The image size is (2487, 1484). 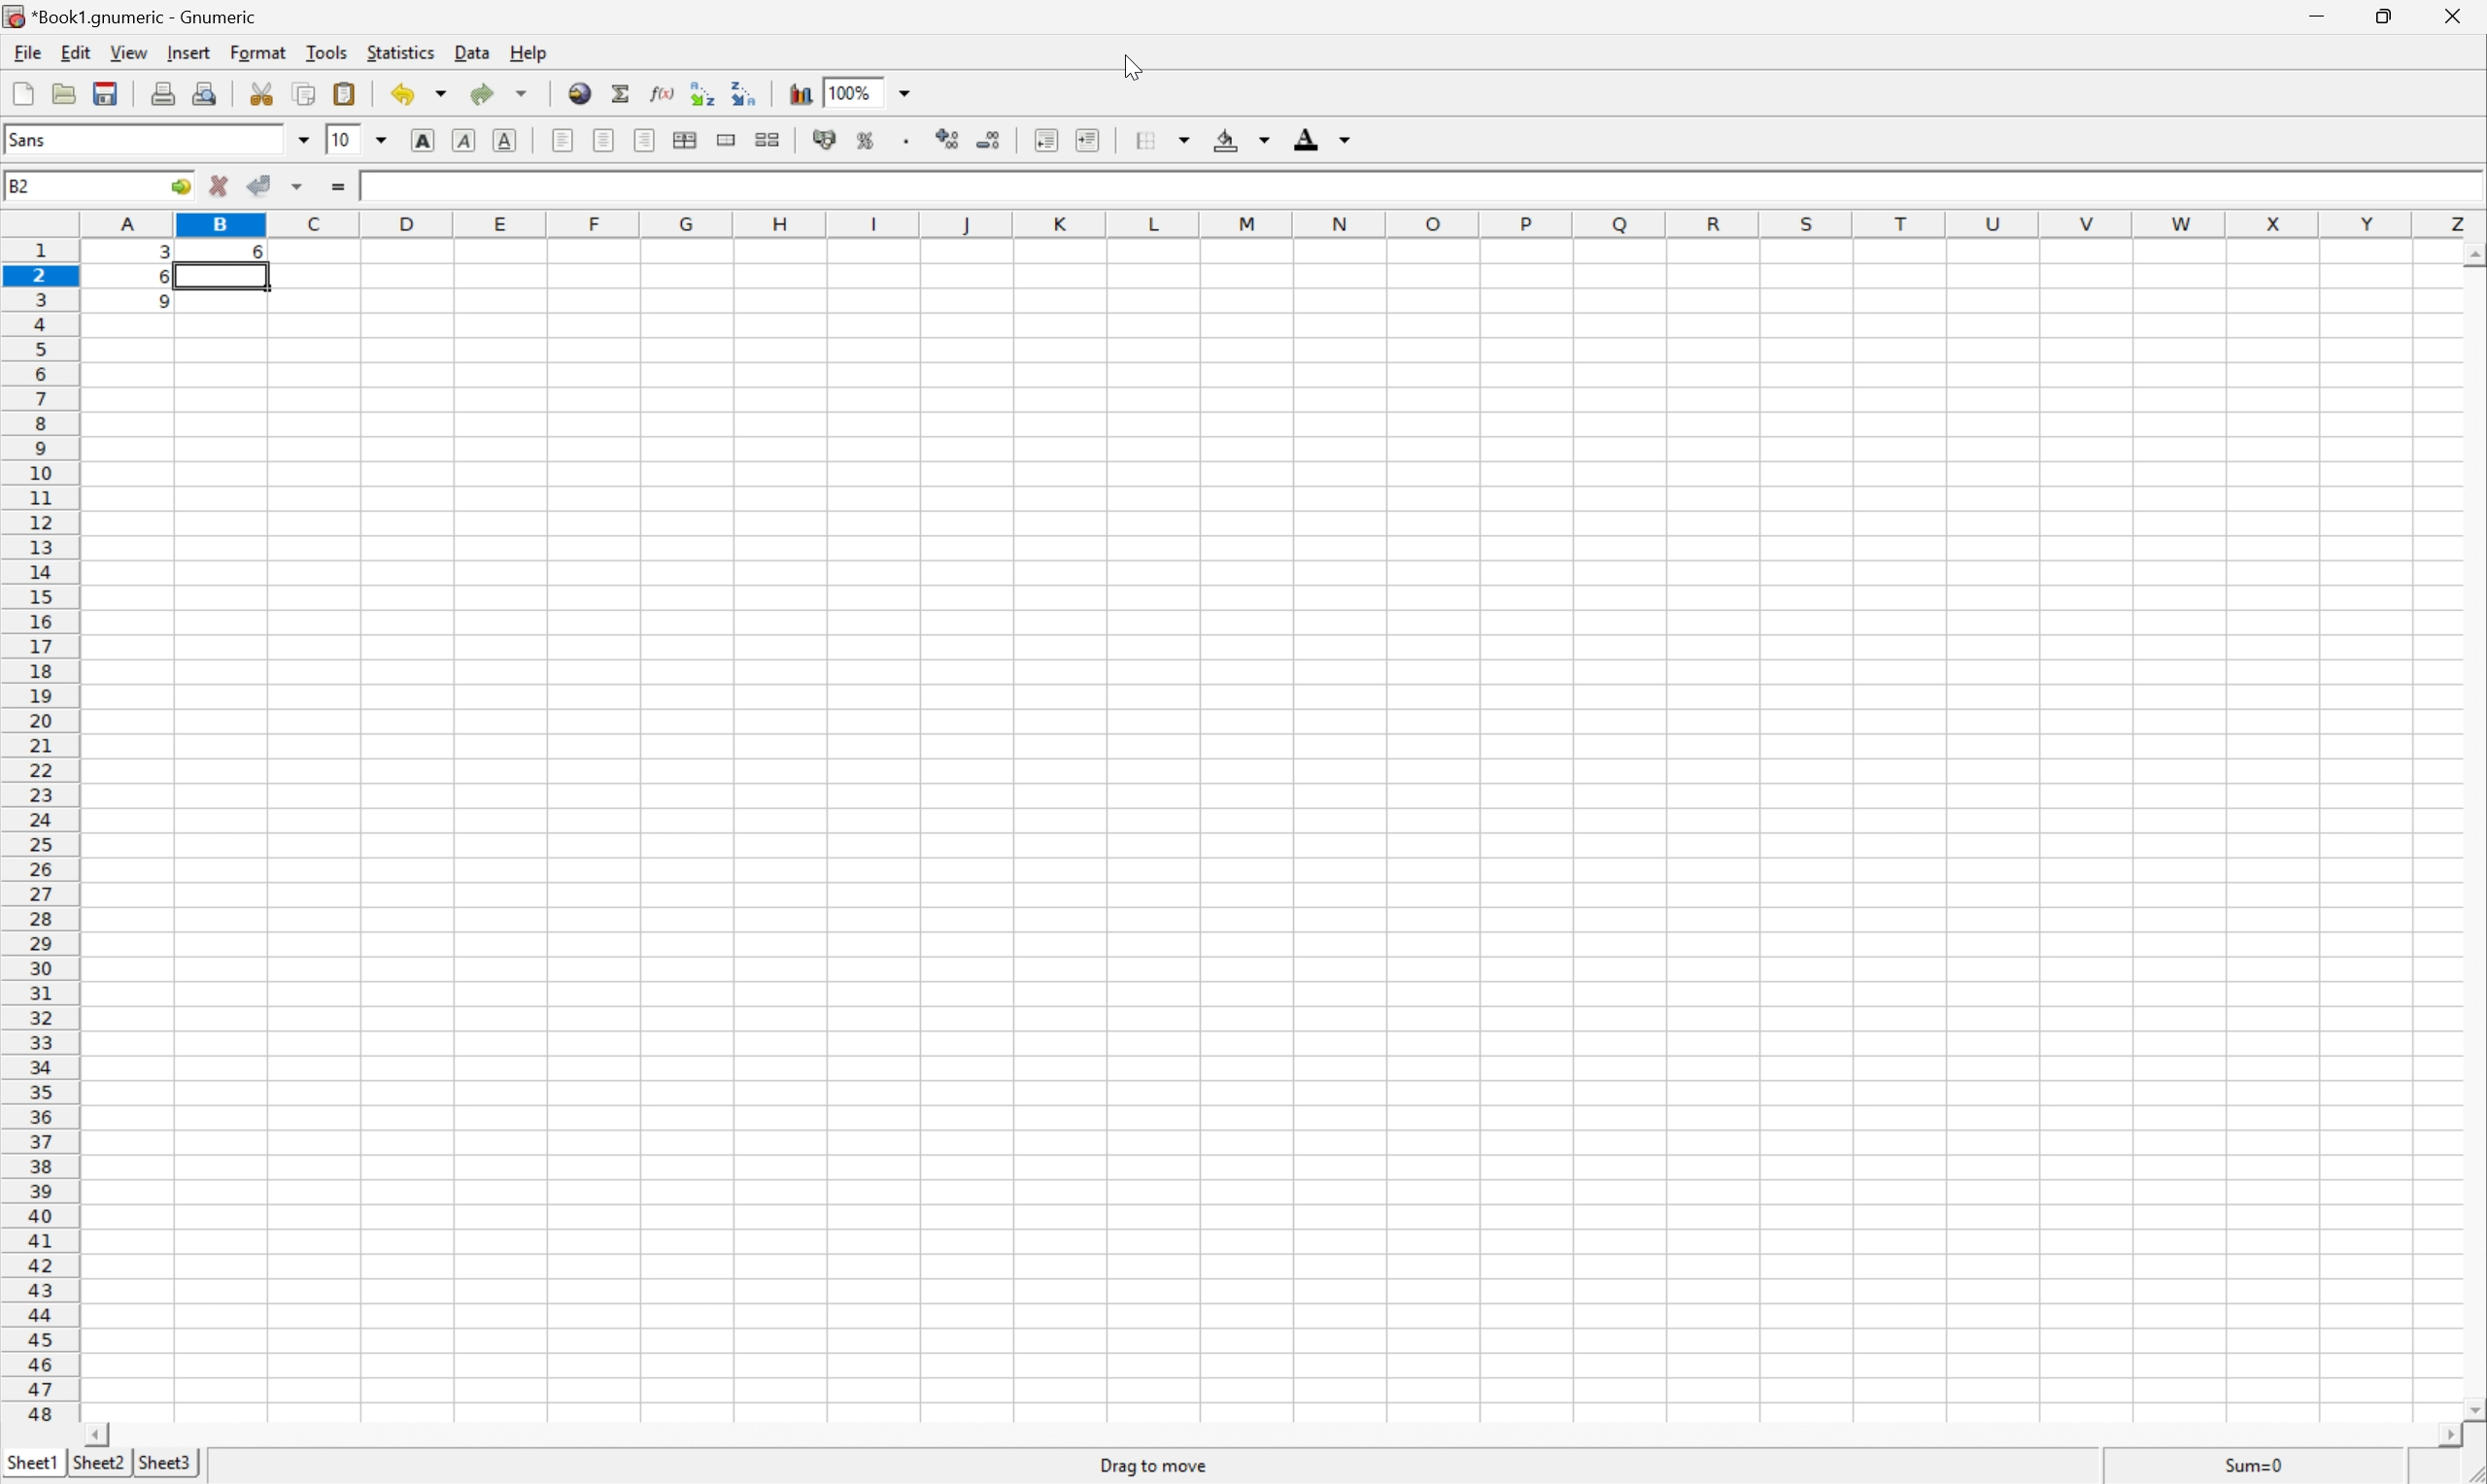 I want to click on Enter formula, so click(x=336, y=187).